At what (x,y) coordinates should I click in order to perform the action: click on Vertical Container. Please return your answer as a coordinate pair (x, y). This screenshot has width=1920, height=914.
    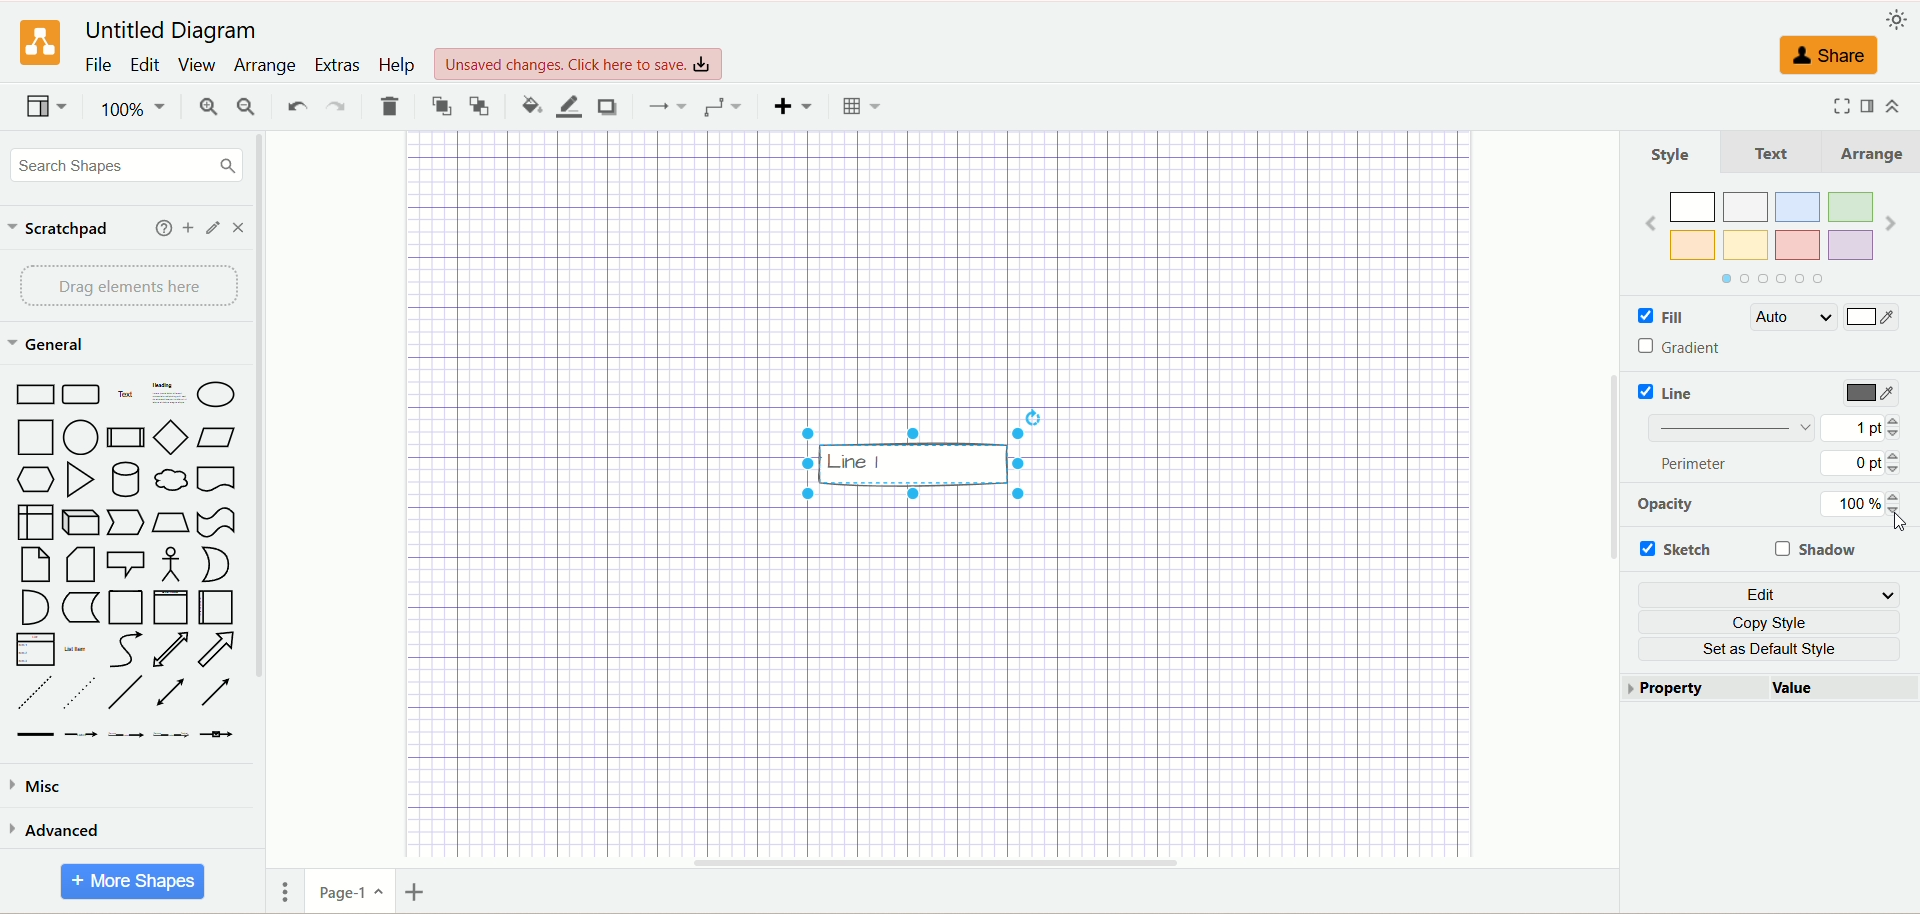
    Looking at the image, I should click on (171, 608).